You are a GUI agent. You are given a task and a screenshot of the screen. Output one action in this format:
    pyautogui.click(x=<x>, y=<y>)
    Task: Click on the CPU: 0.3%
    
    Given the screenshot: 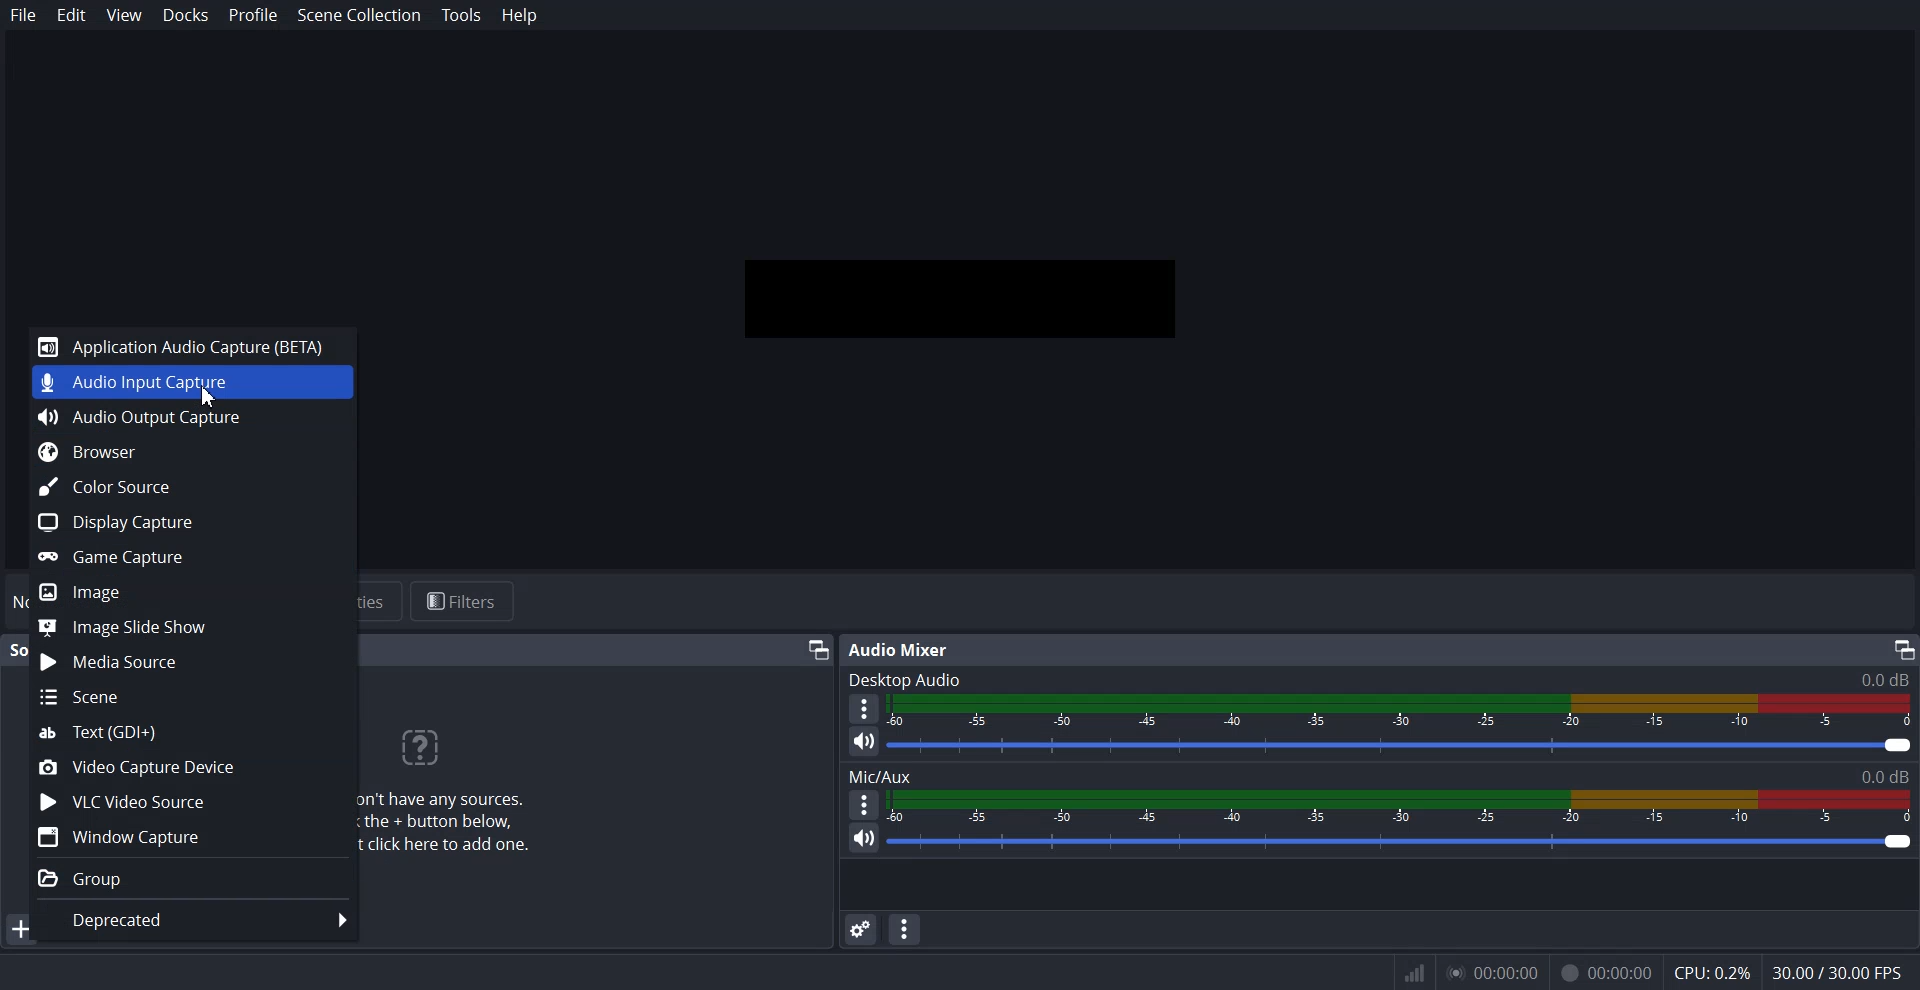 What is the action you would take?
    pyautogui.click(x=1711, y=975)
    